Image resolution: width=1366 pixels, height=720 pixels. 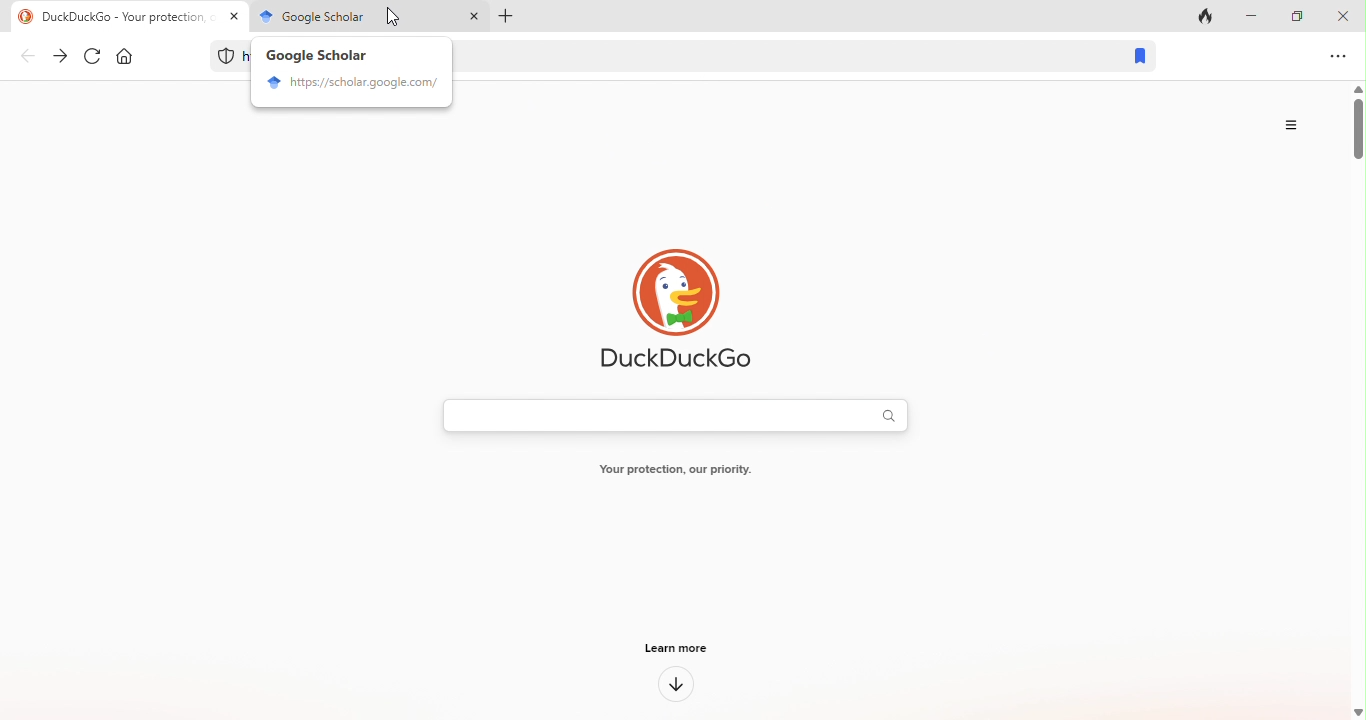 What do you see at coordinates (134, 58) in the screenshot?
I see `home` at bounding box center [134, 58].